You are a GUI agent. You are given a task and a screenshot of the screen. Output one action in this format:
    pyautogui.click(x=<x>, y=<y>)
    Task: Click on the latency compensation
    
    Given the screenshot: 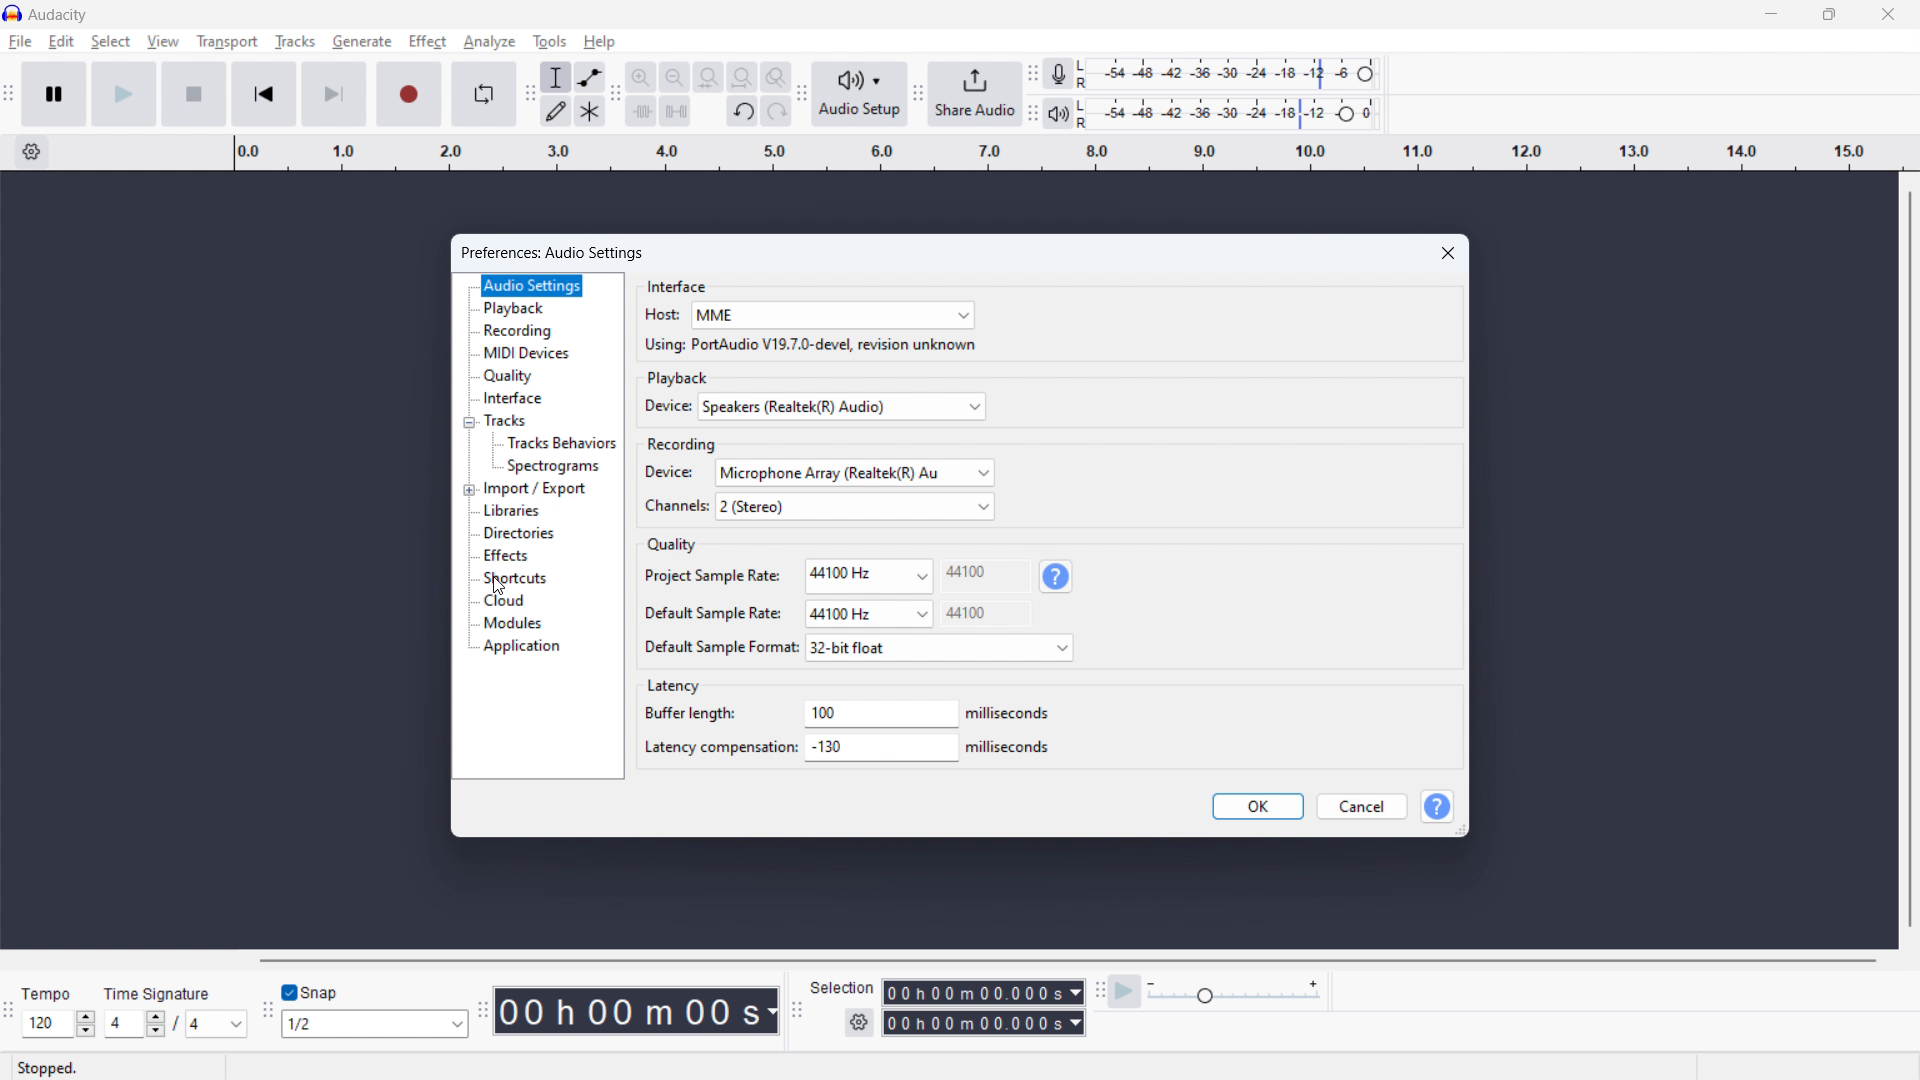 What is the action you would take?
    pyautogui.click(x=884, y=748)
    